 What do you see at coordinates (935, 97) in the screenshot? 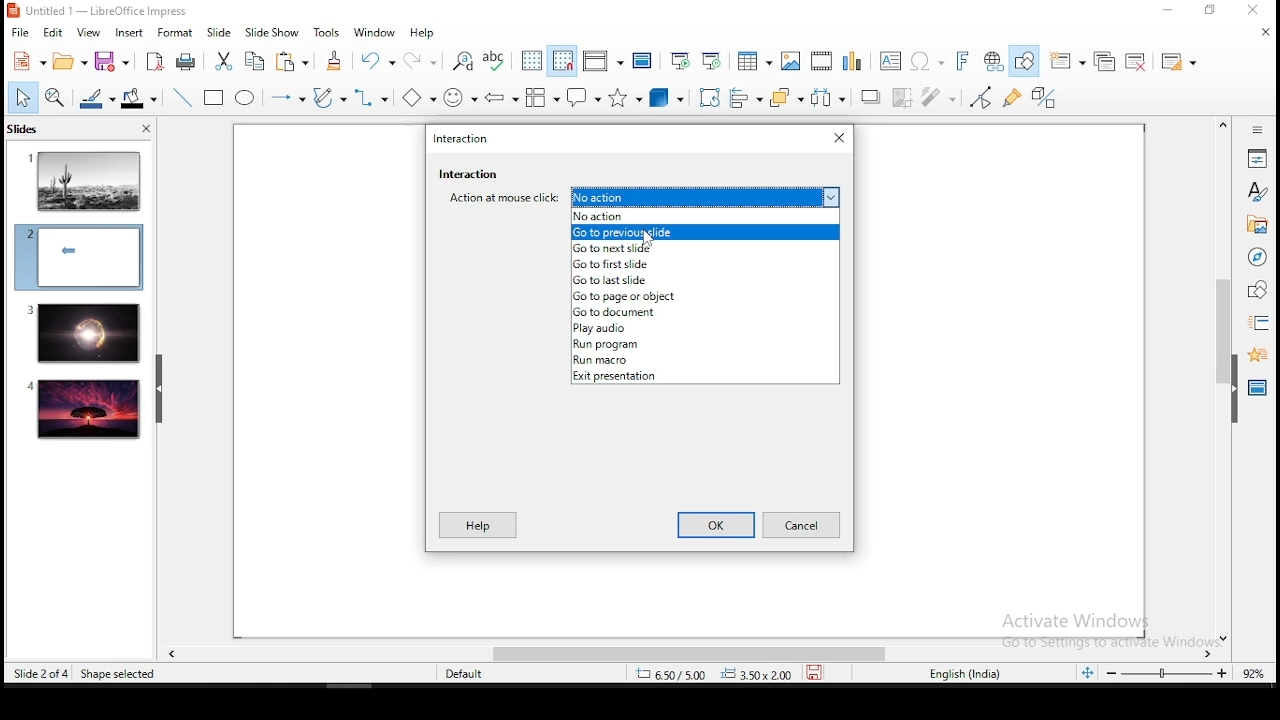
I see `filter` at bounding box center [935, 97].